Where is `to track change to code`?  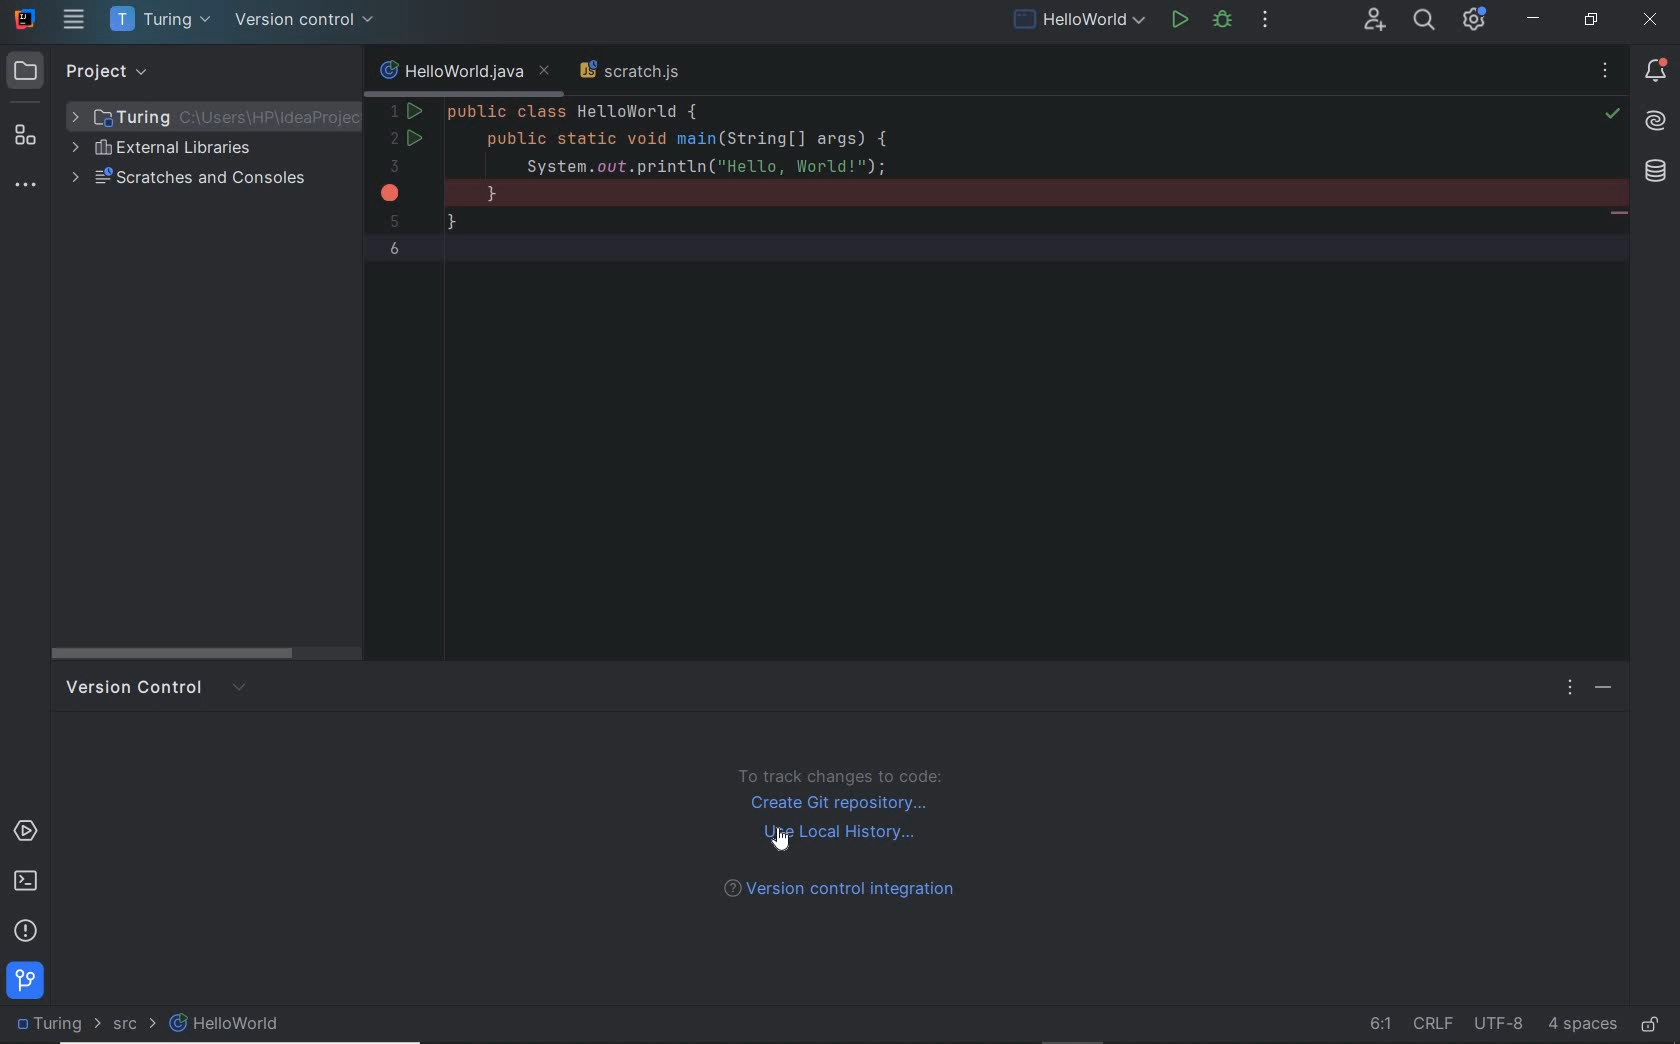
to track change to code is located at coordinates (846, 778).